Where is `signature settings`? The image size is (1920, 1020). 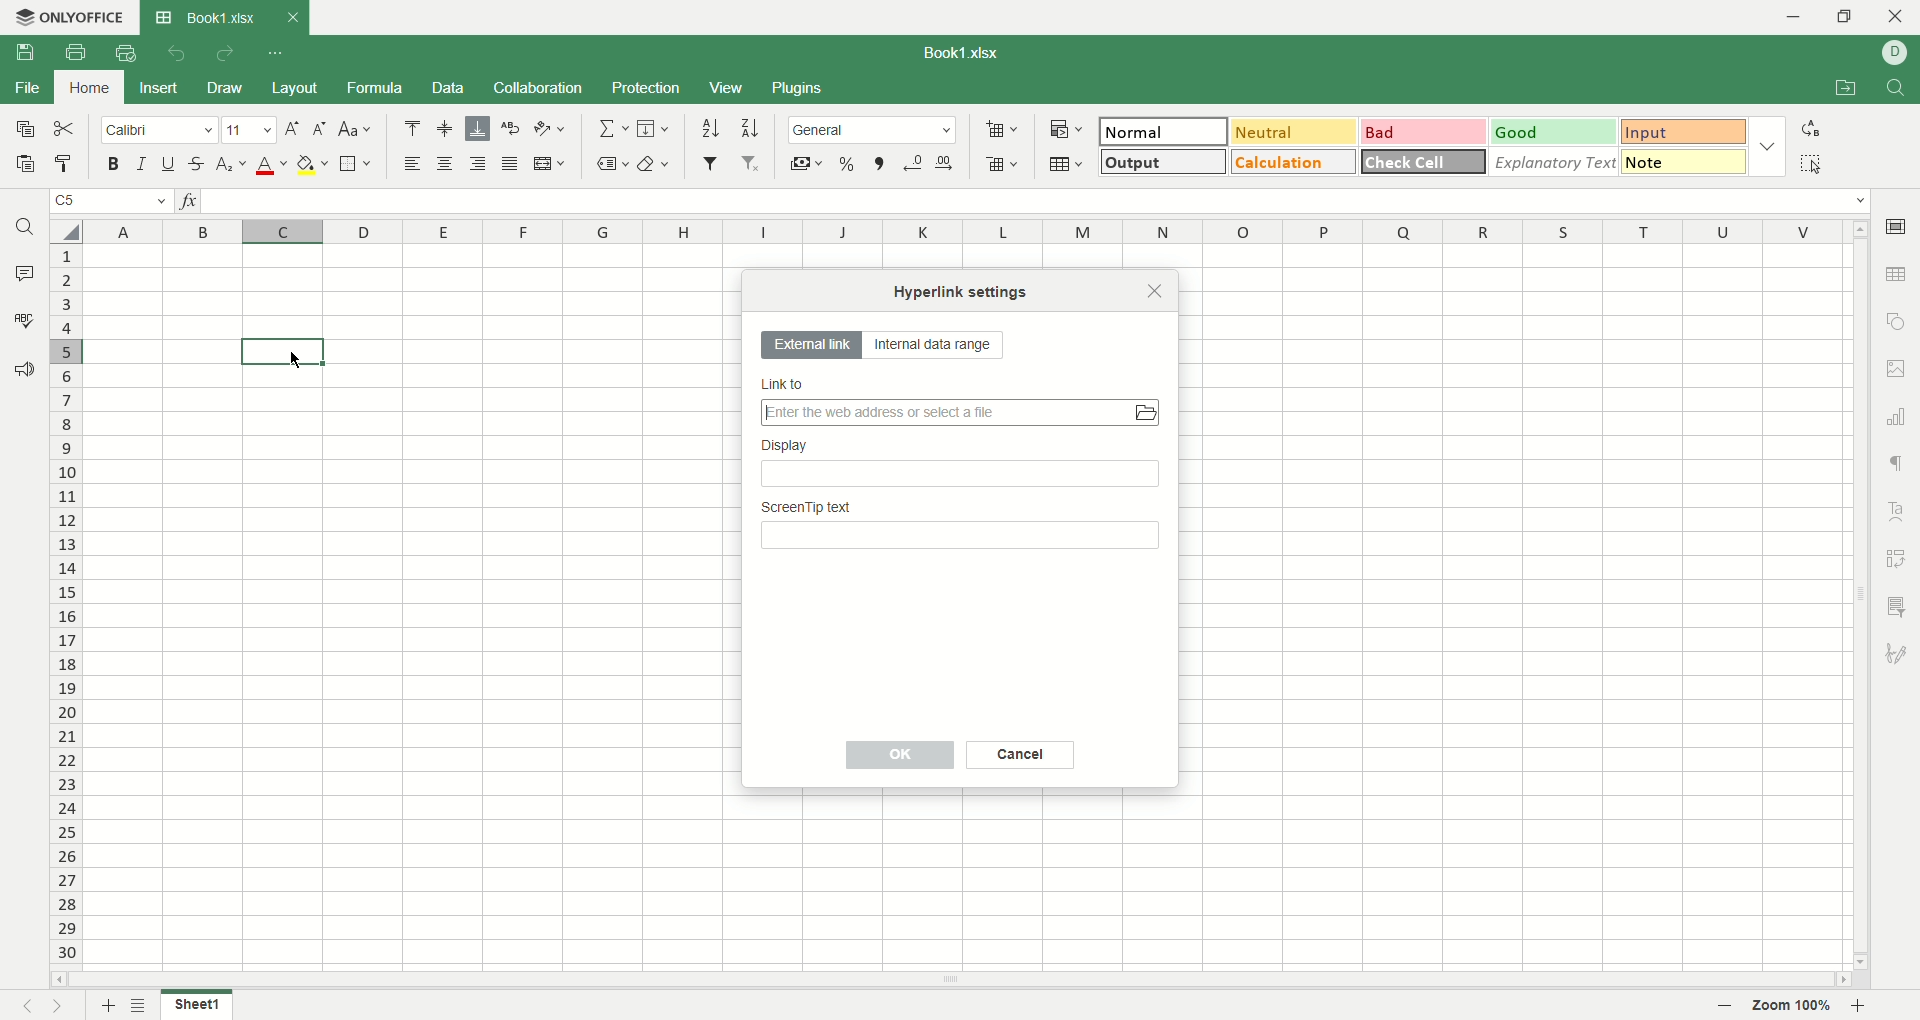 signature settings is located at coordinates (1897, 656).